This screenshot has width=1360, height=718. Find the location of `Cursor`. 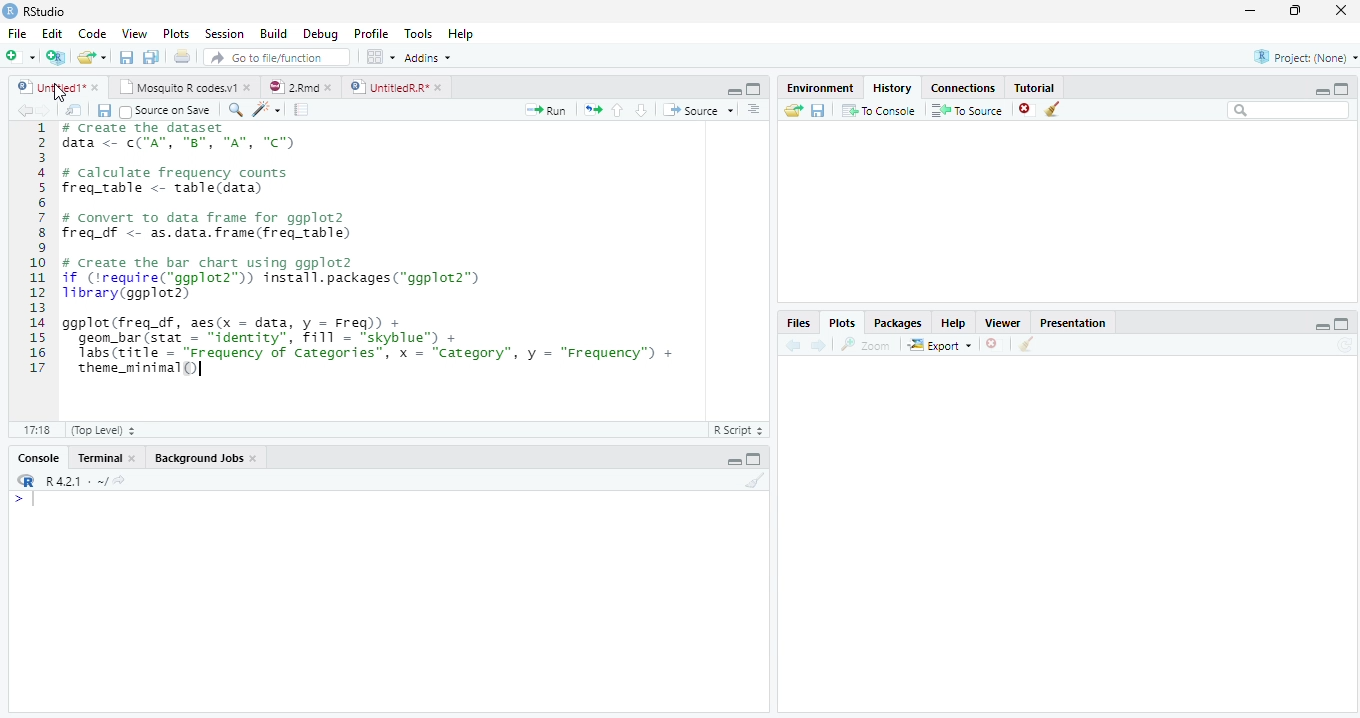

Cursor is located at coordinates (58, 96).